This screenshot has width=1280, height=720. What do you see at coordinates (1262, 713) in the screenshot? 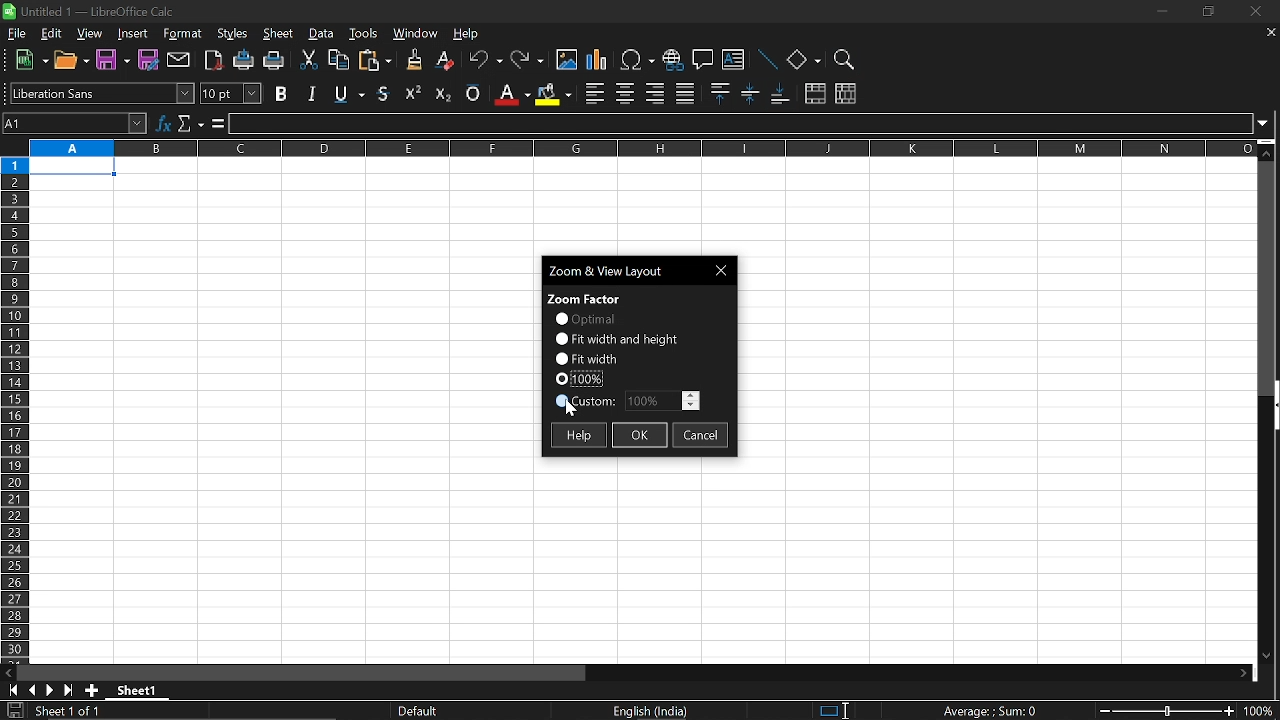
I see `current zoom` at bounding box center [1262, 713].